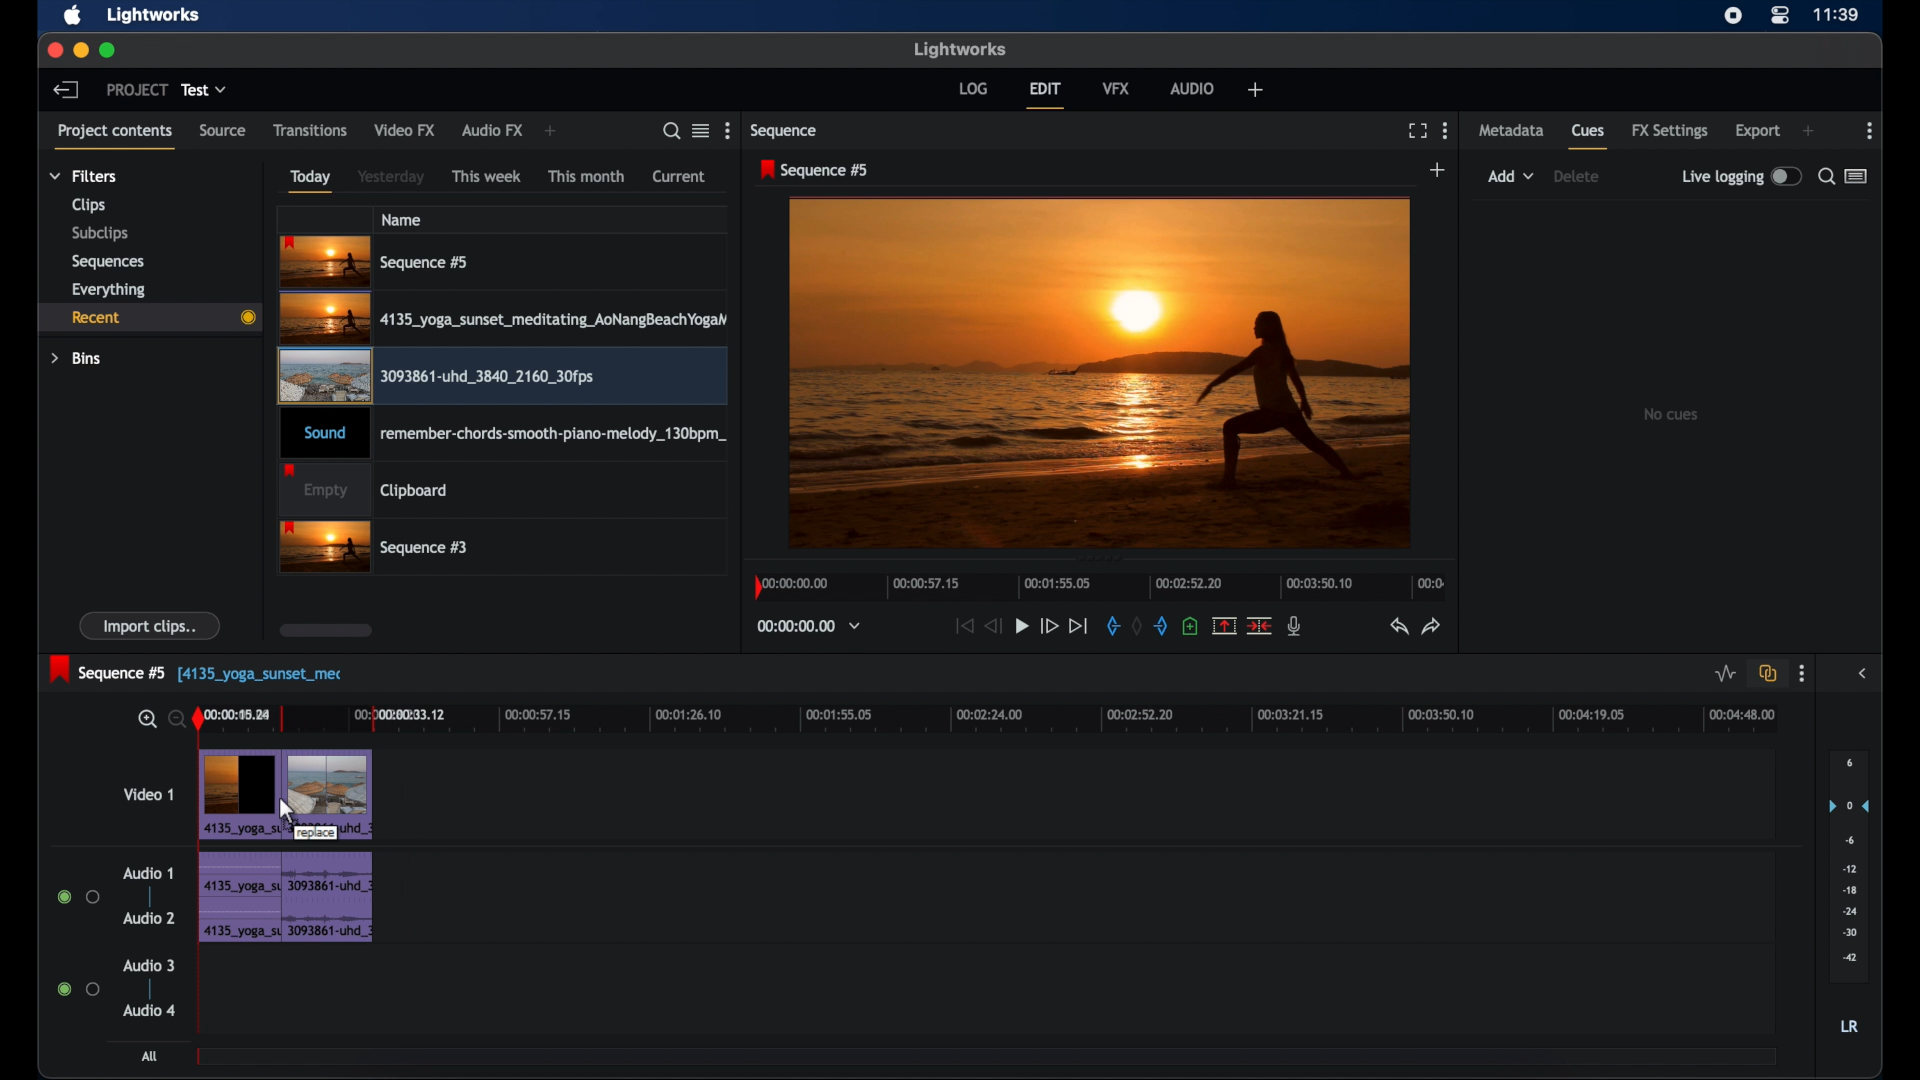 Image resolution: width=1920 pixels, height=1080 pixels. I want to click on LR, so click(1849, 1026).